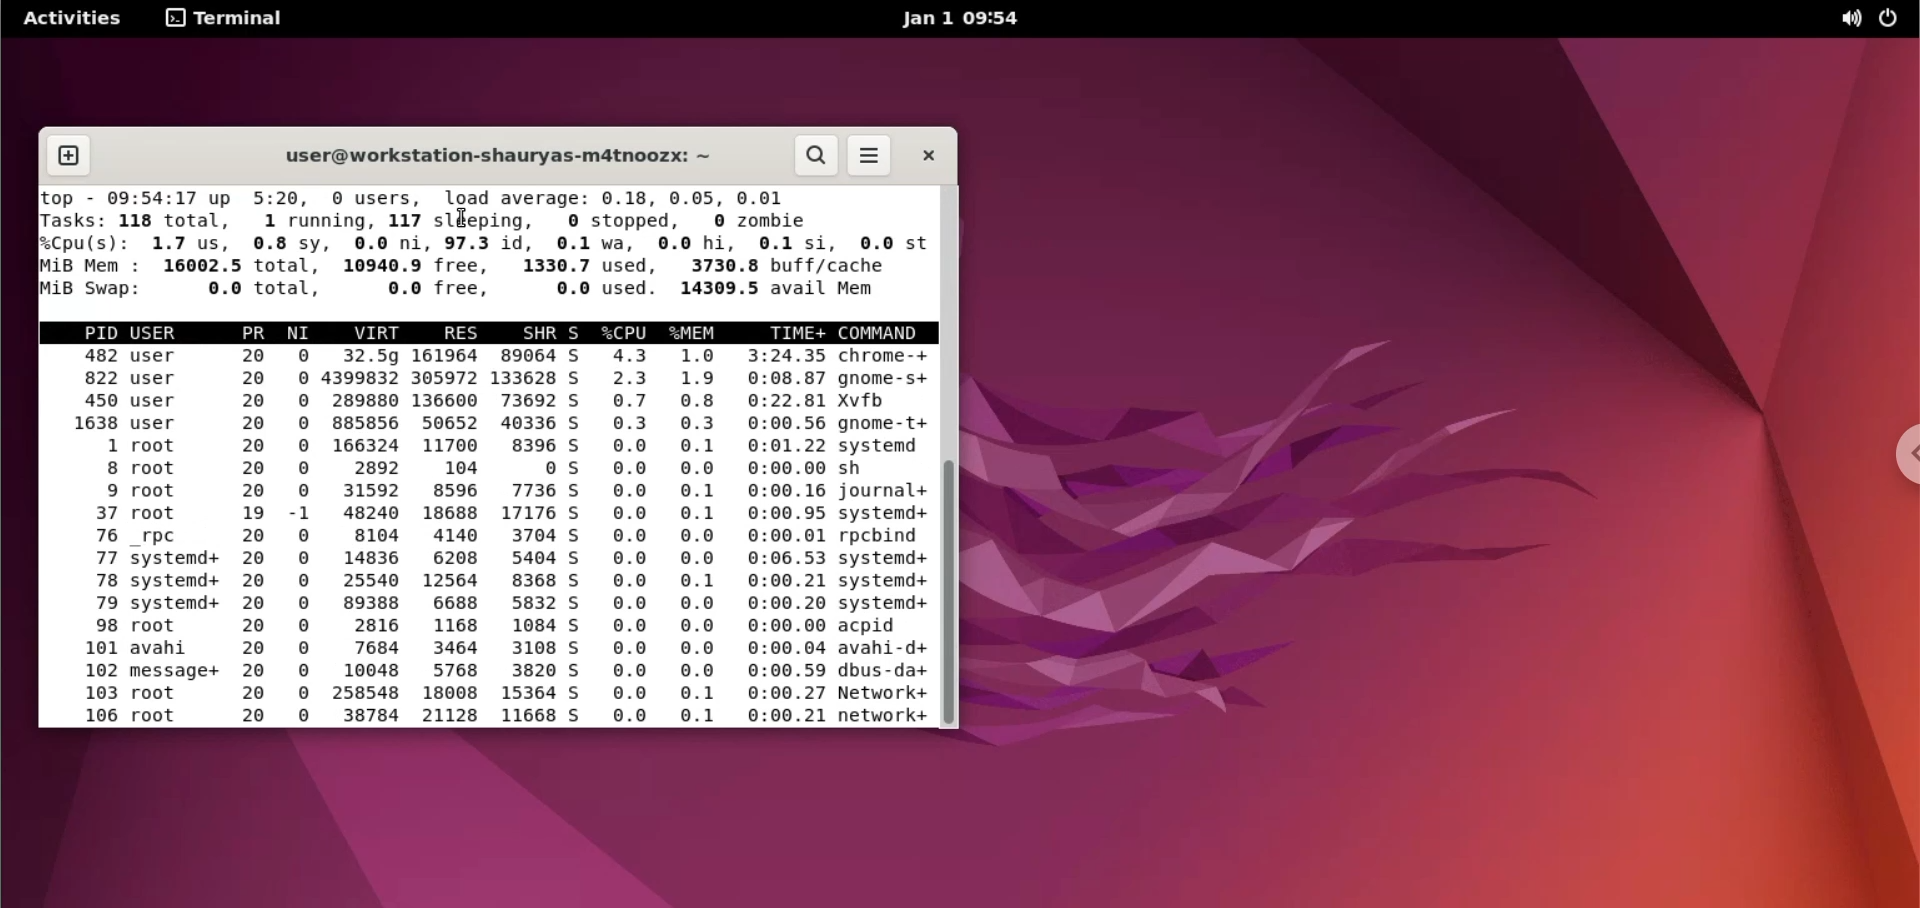  What do you see at coordinates (929, 158) in the screenshot?
I see `close` at bounding box center [929, 158].